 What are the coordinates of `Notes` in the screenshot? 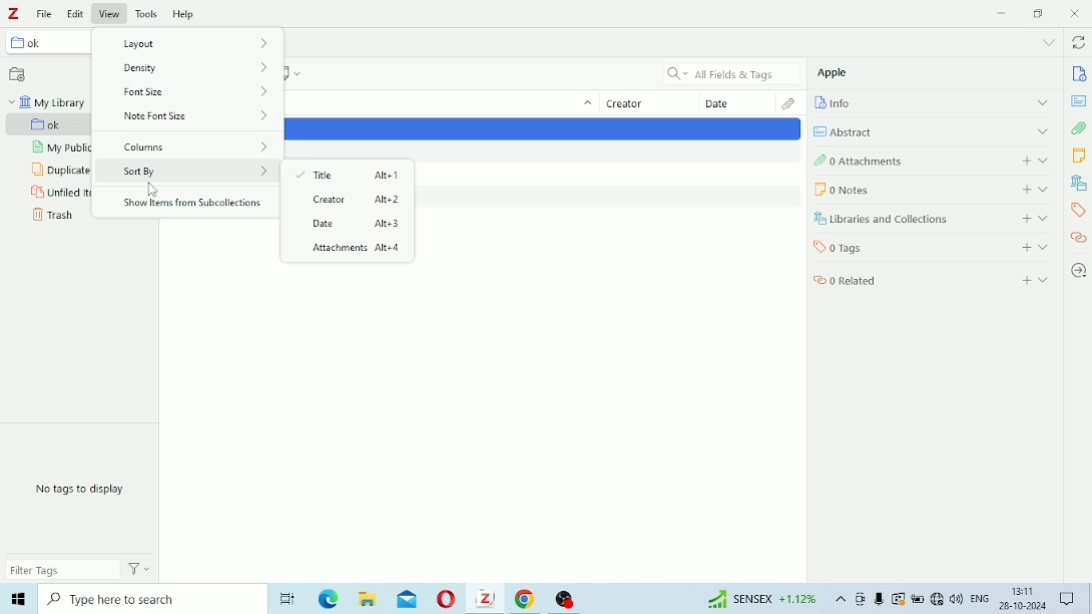 It's located at (893, 188).